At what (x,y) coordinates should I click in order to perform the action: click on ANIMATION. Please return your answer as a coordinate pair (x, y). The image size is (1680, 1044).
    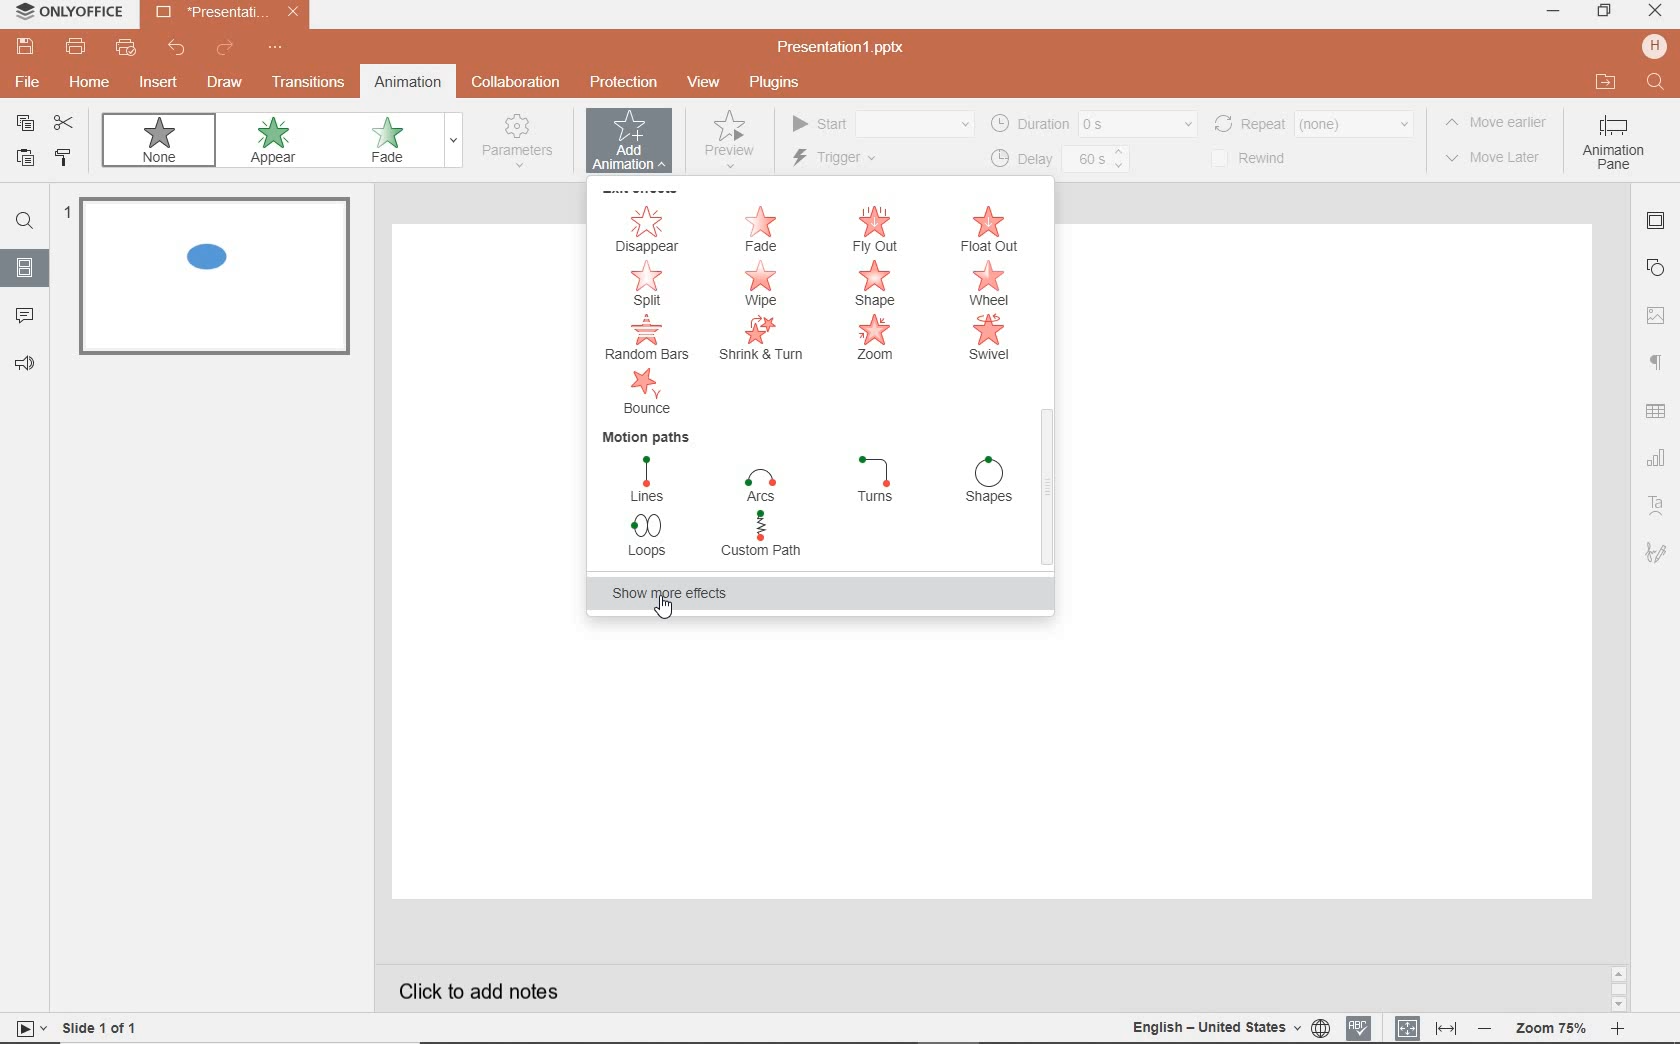
    Looking at the image, I should click on (629, 145).